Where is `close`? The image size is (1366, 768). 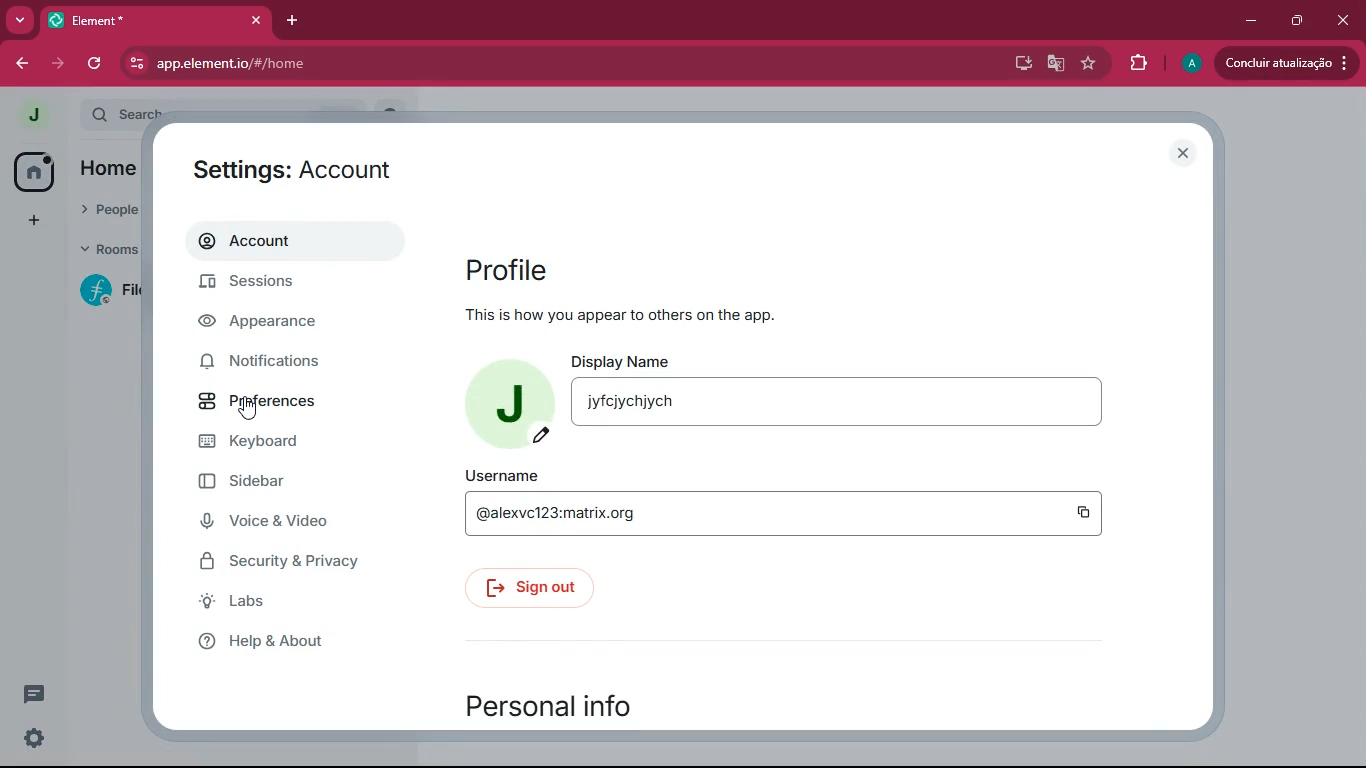 close is located at coordinates (1342, 20).